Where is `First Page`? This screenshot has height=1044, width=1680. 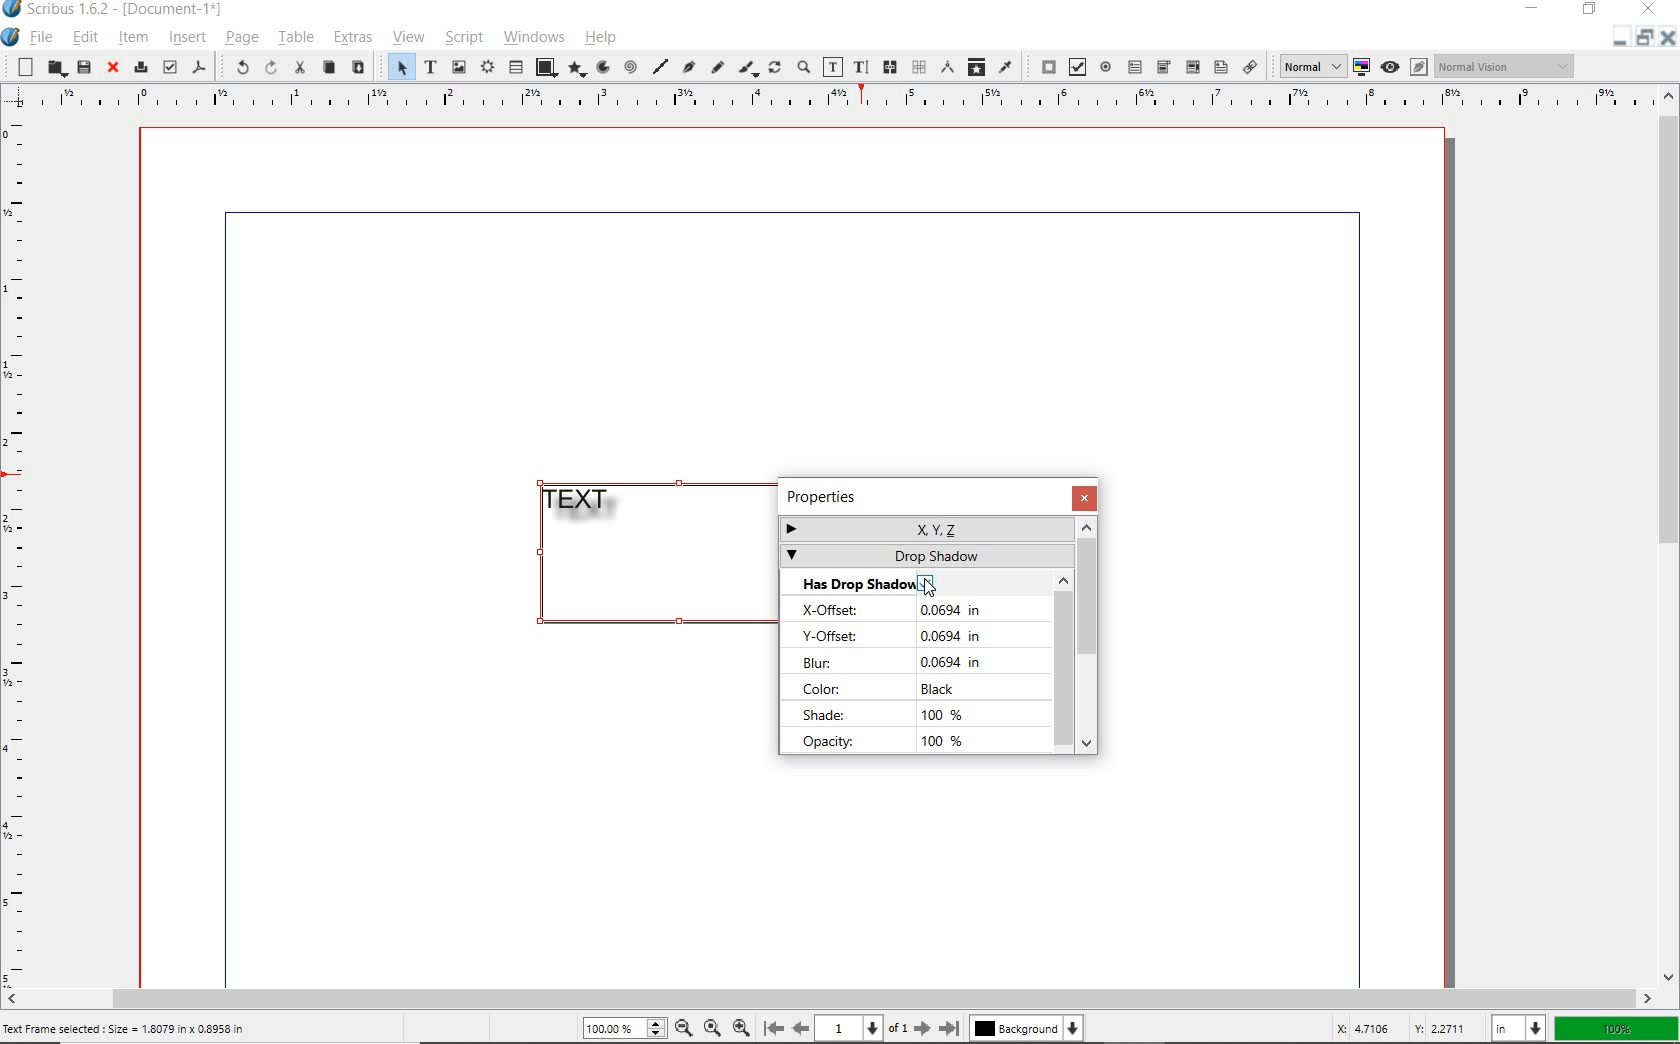
First Page is located at coordinates (774, 1029).